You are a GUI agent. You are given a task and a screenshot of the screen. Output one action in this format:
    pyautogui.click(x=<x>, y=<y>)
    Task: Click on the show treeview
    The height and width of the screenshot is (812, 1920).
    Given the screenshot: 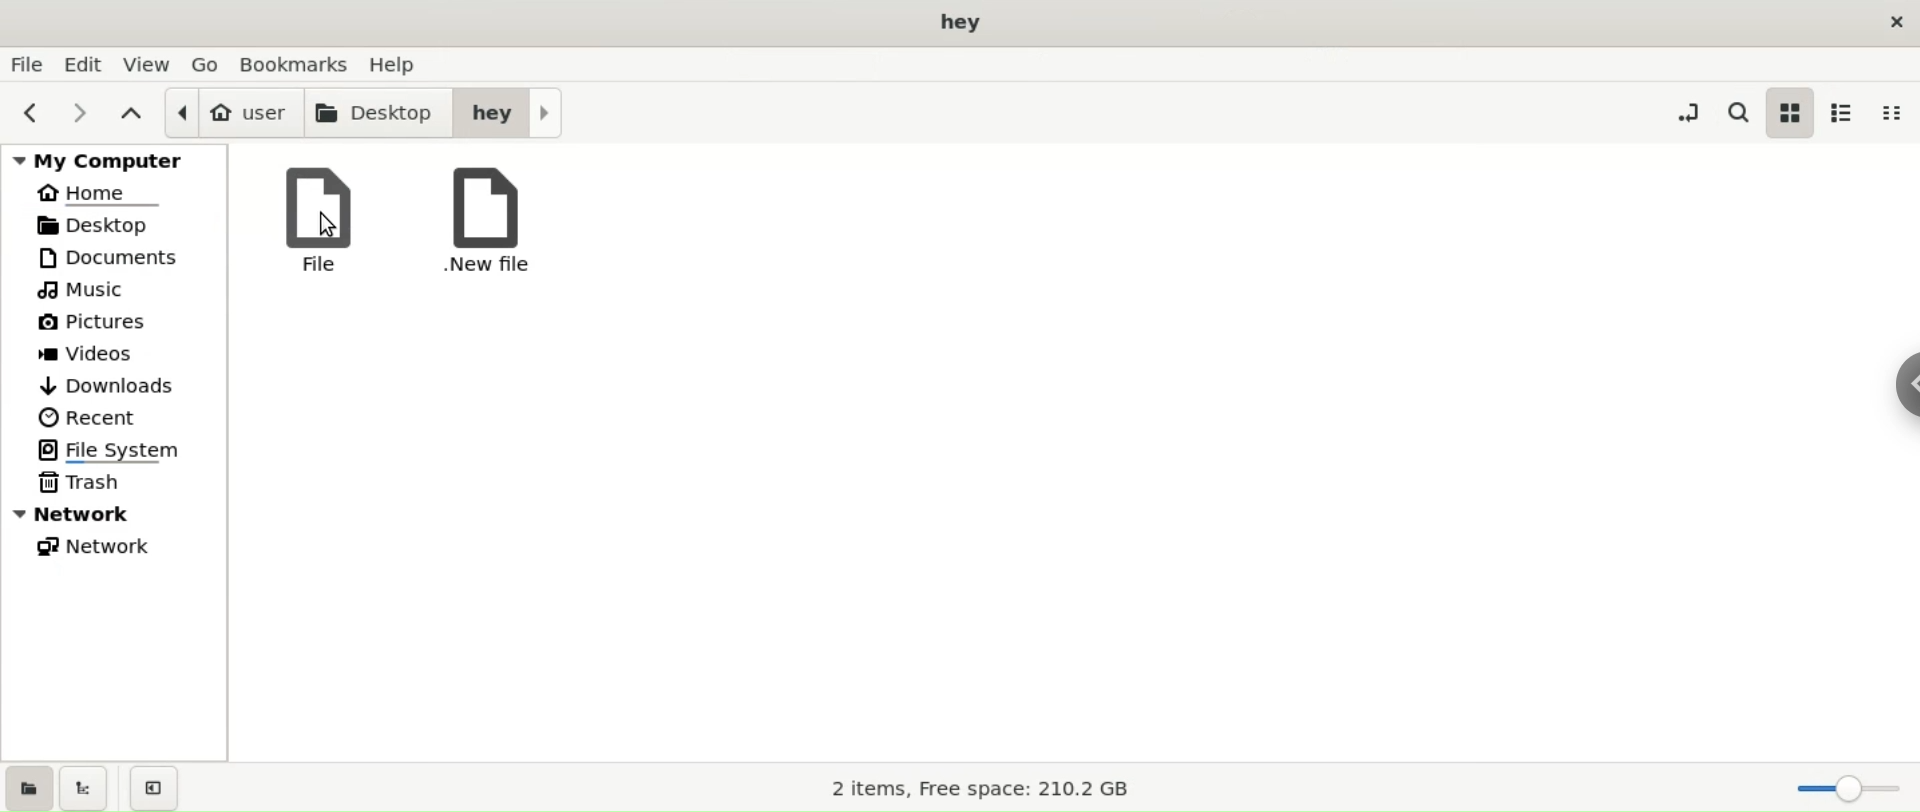 What is the action you would take?
    pyautogui.click(x=88, y=787)
    